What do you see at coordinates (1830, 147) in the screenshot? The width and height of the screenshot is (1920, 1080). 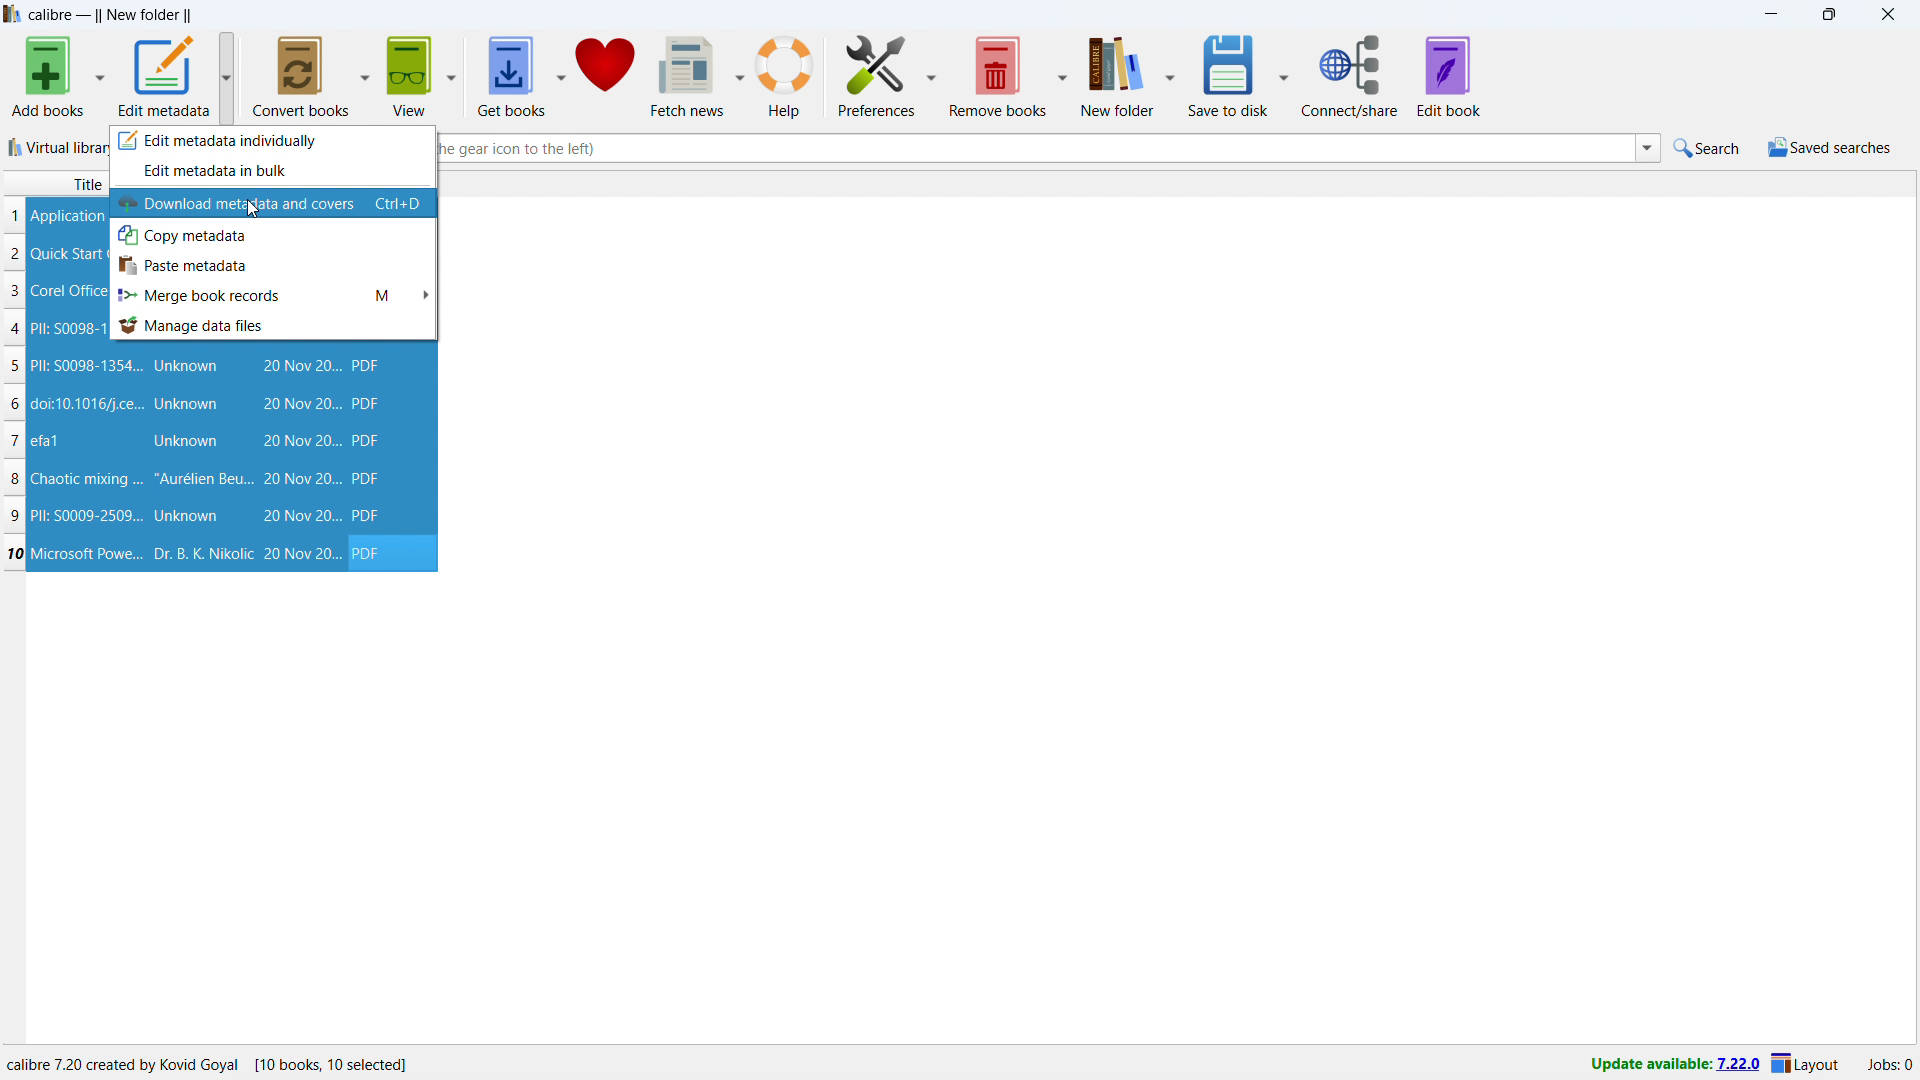 I see `saved searches` at bounding box center [1830, 147].